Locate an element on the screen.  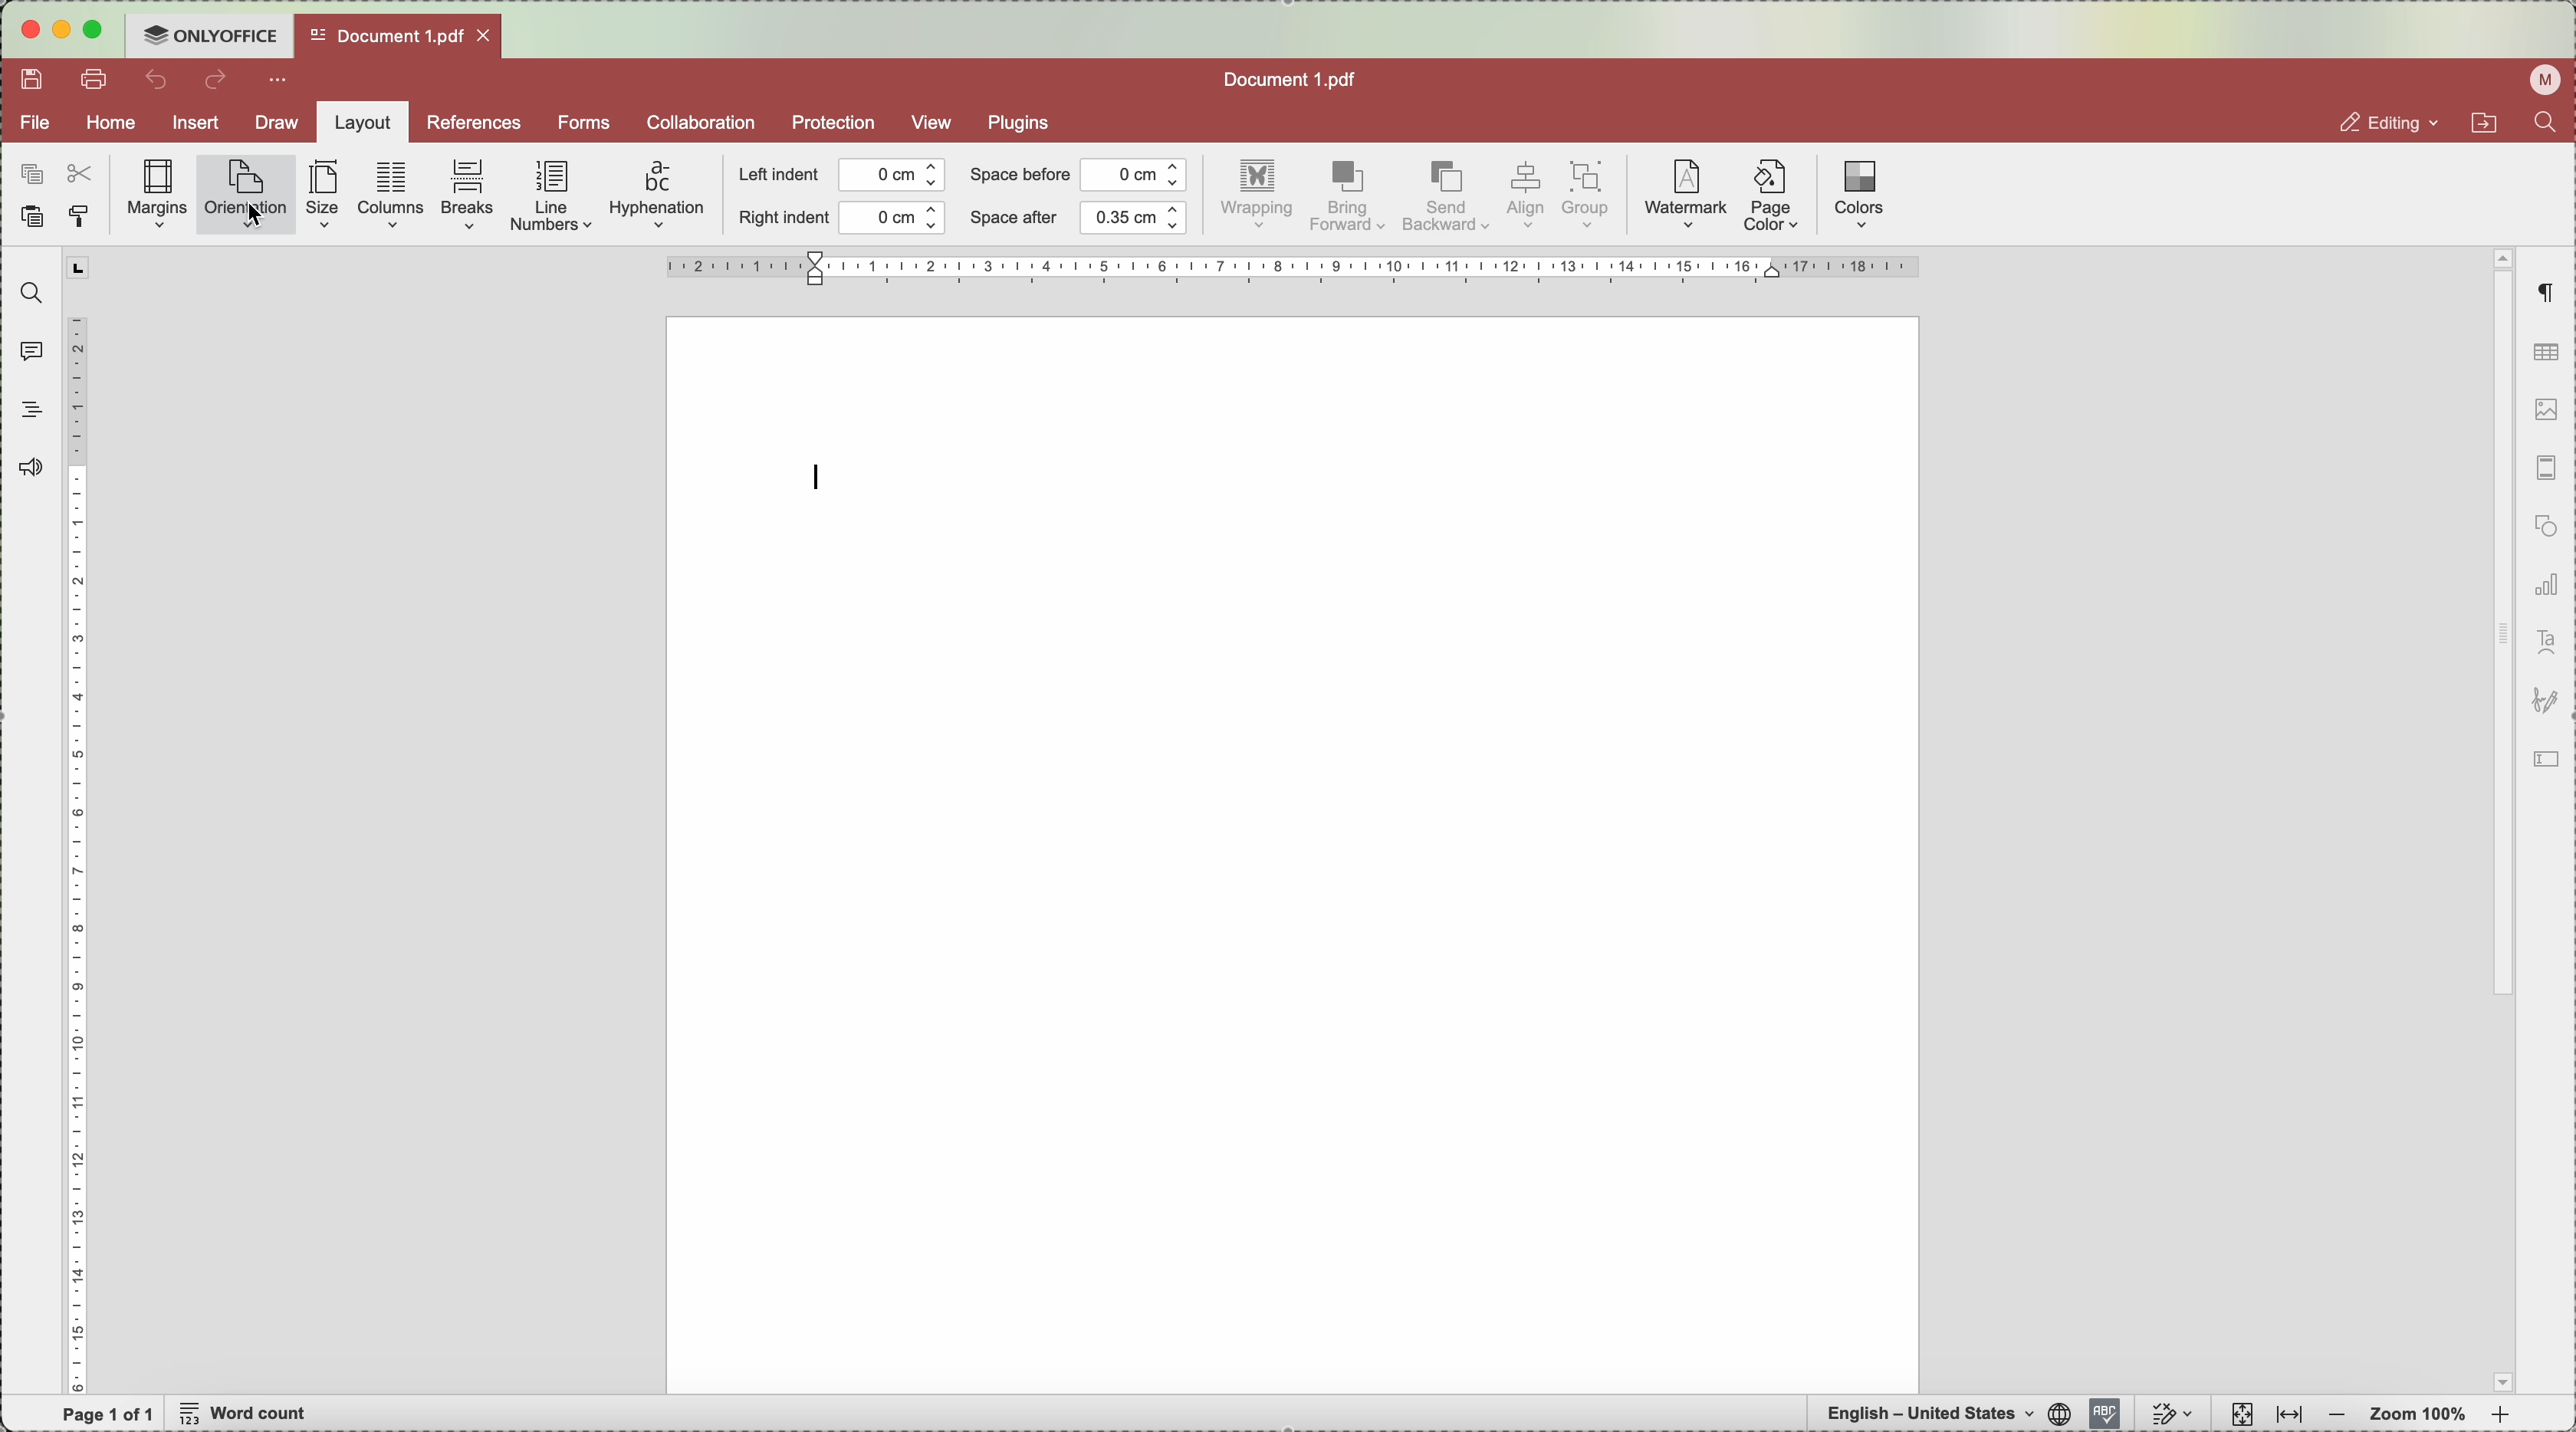
undo is located at coordinates (159, 80).